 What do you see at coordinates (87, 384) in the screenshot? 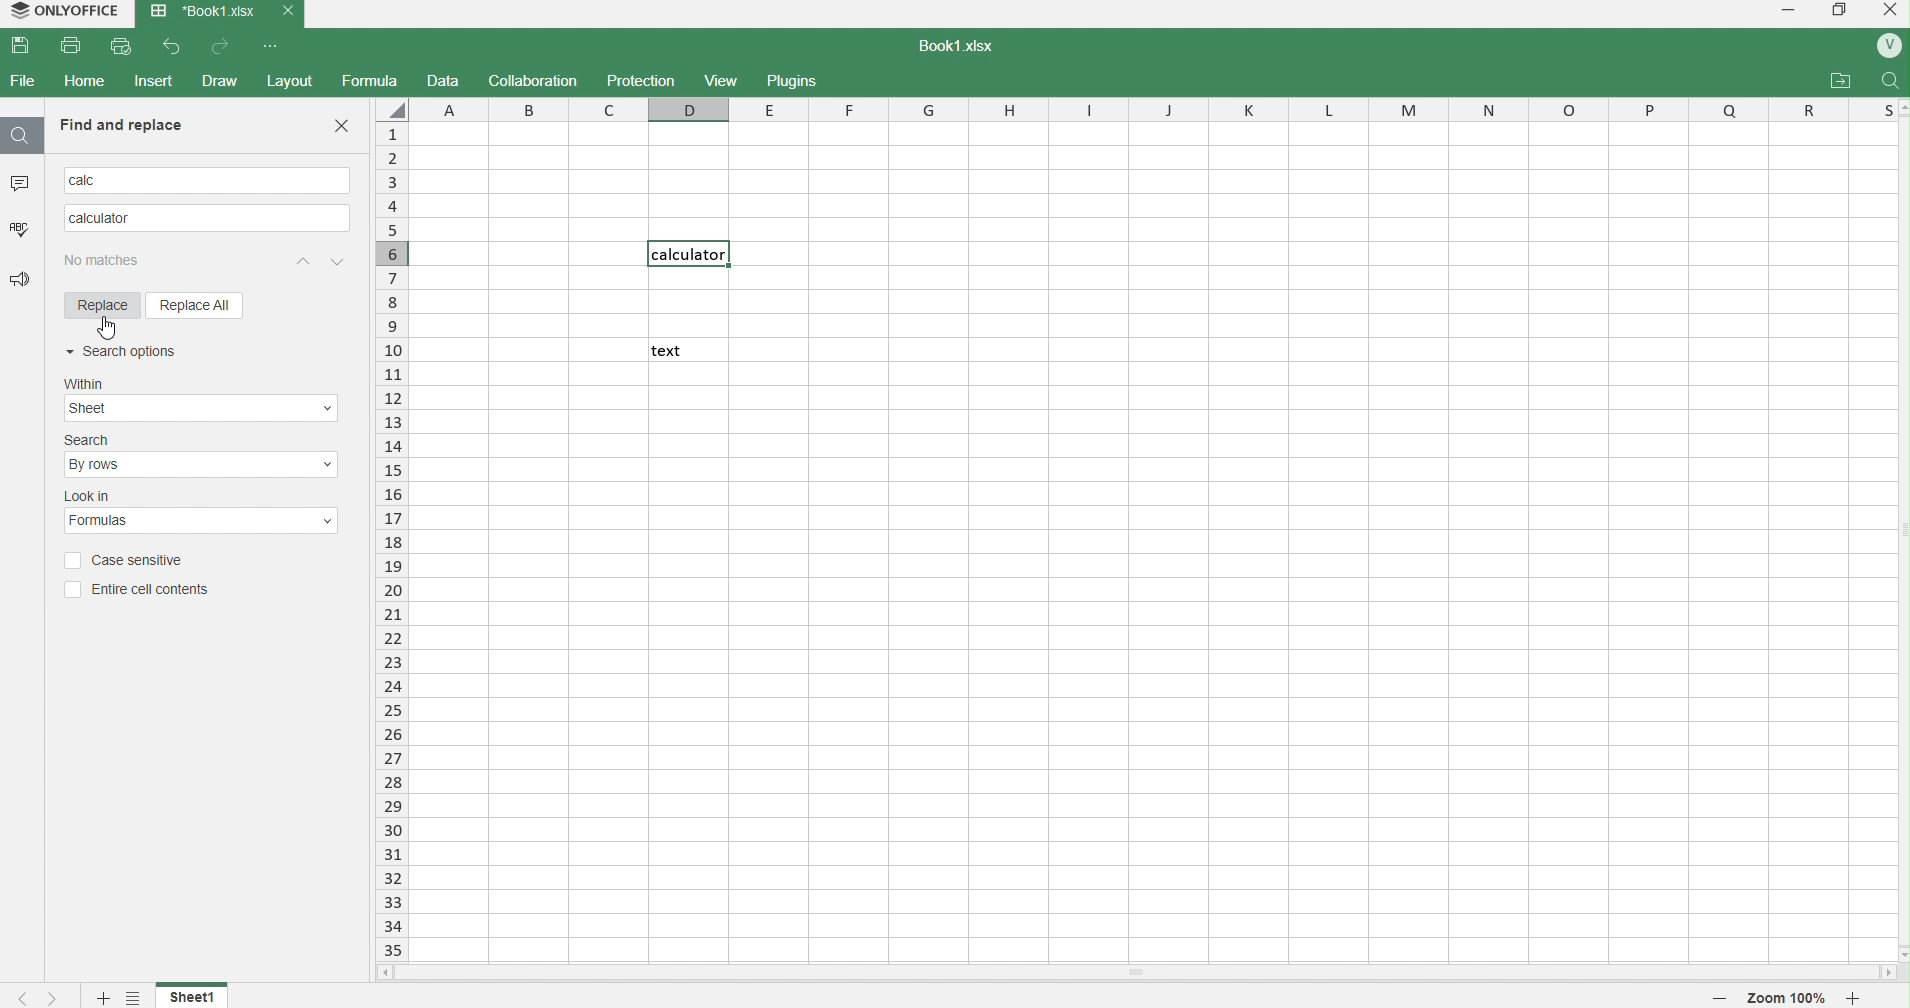
I see `within` at bounding box center [87, 384].